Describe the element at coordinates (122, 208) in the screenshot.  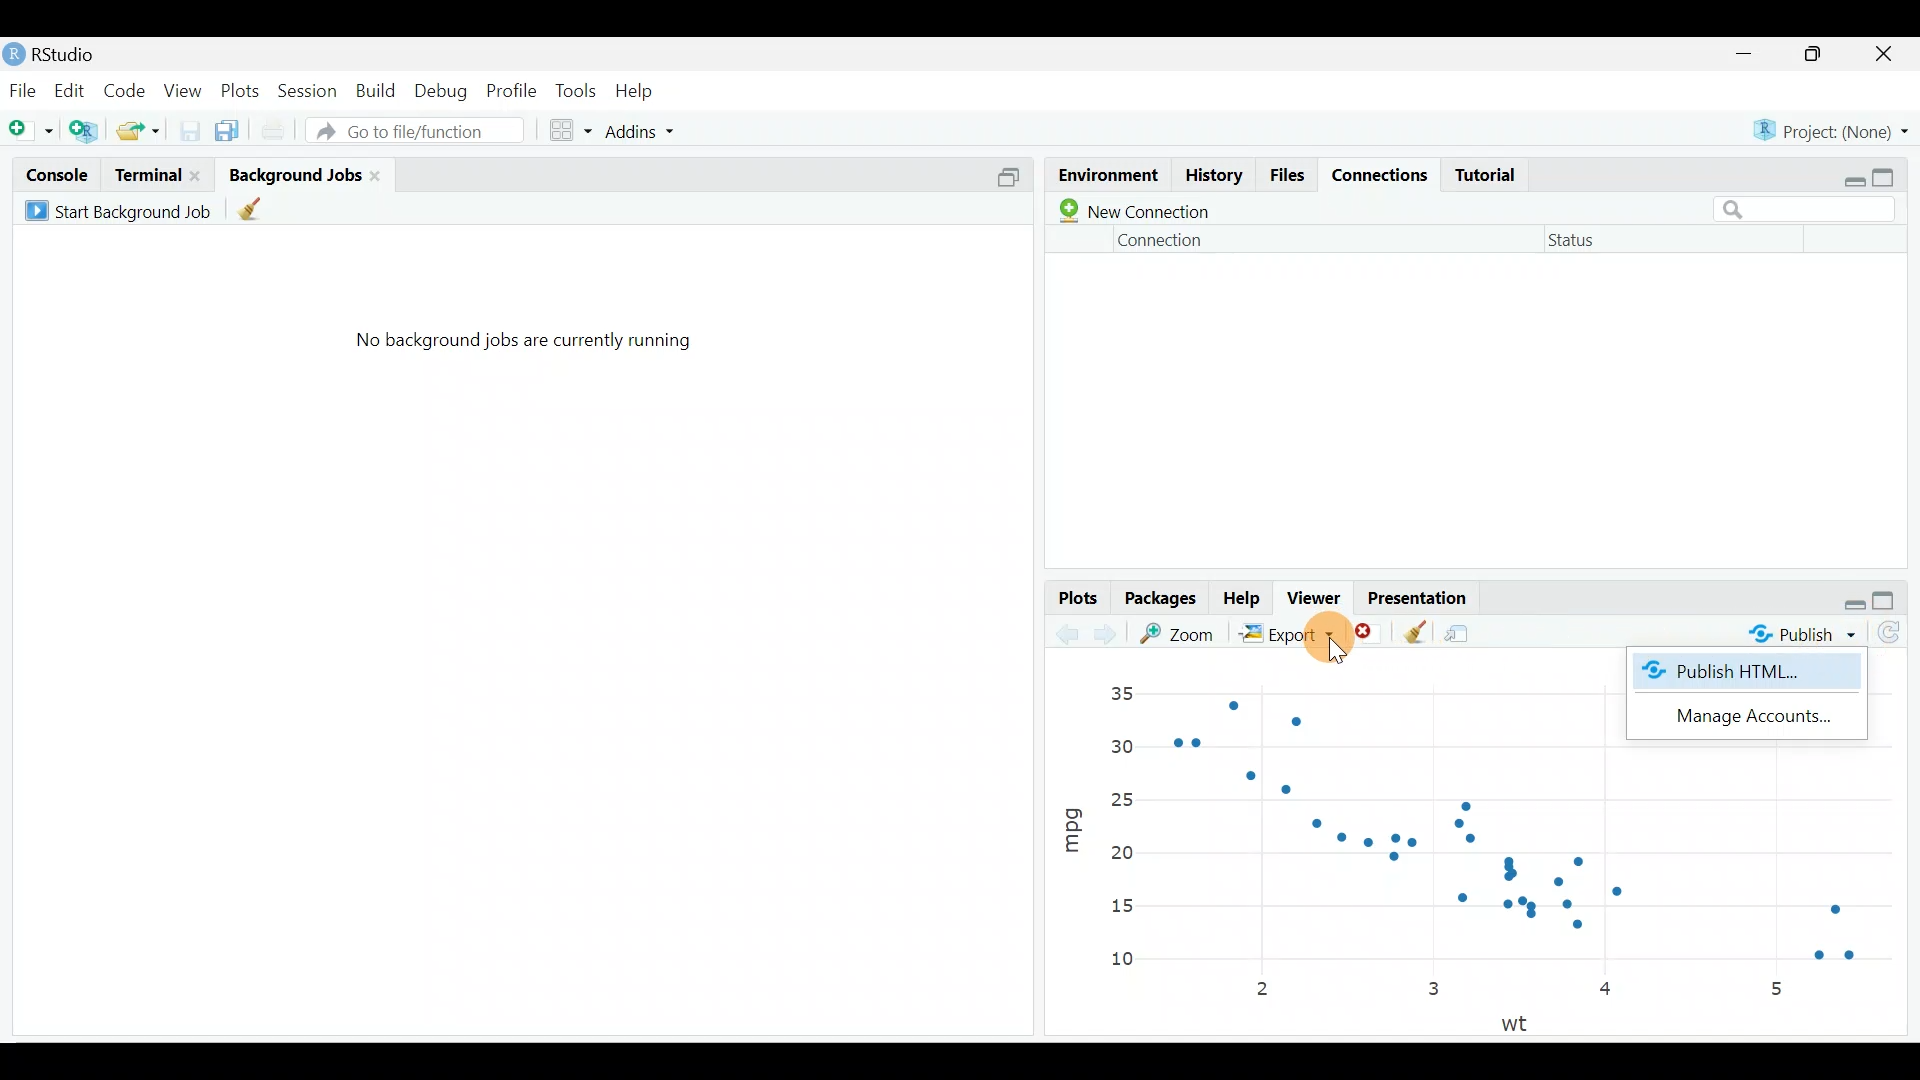
I see `Start background job` at that location.